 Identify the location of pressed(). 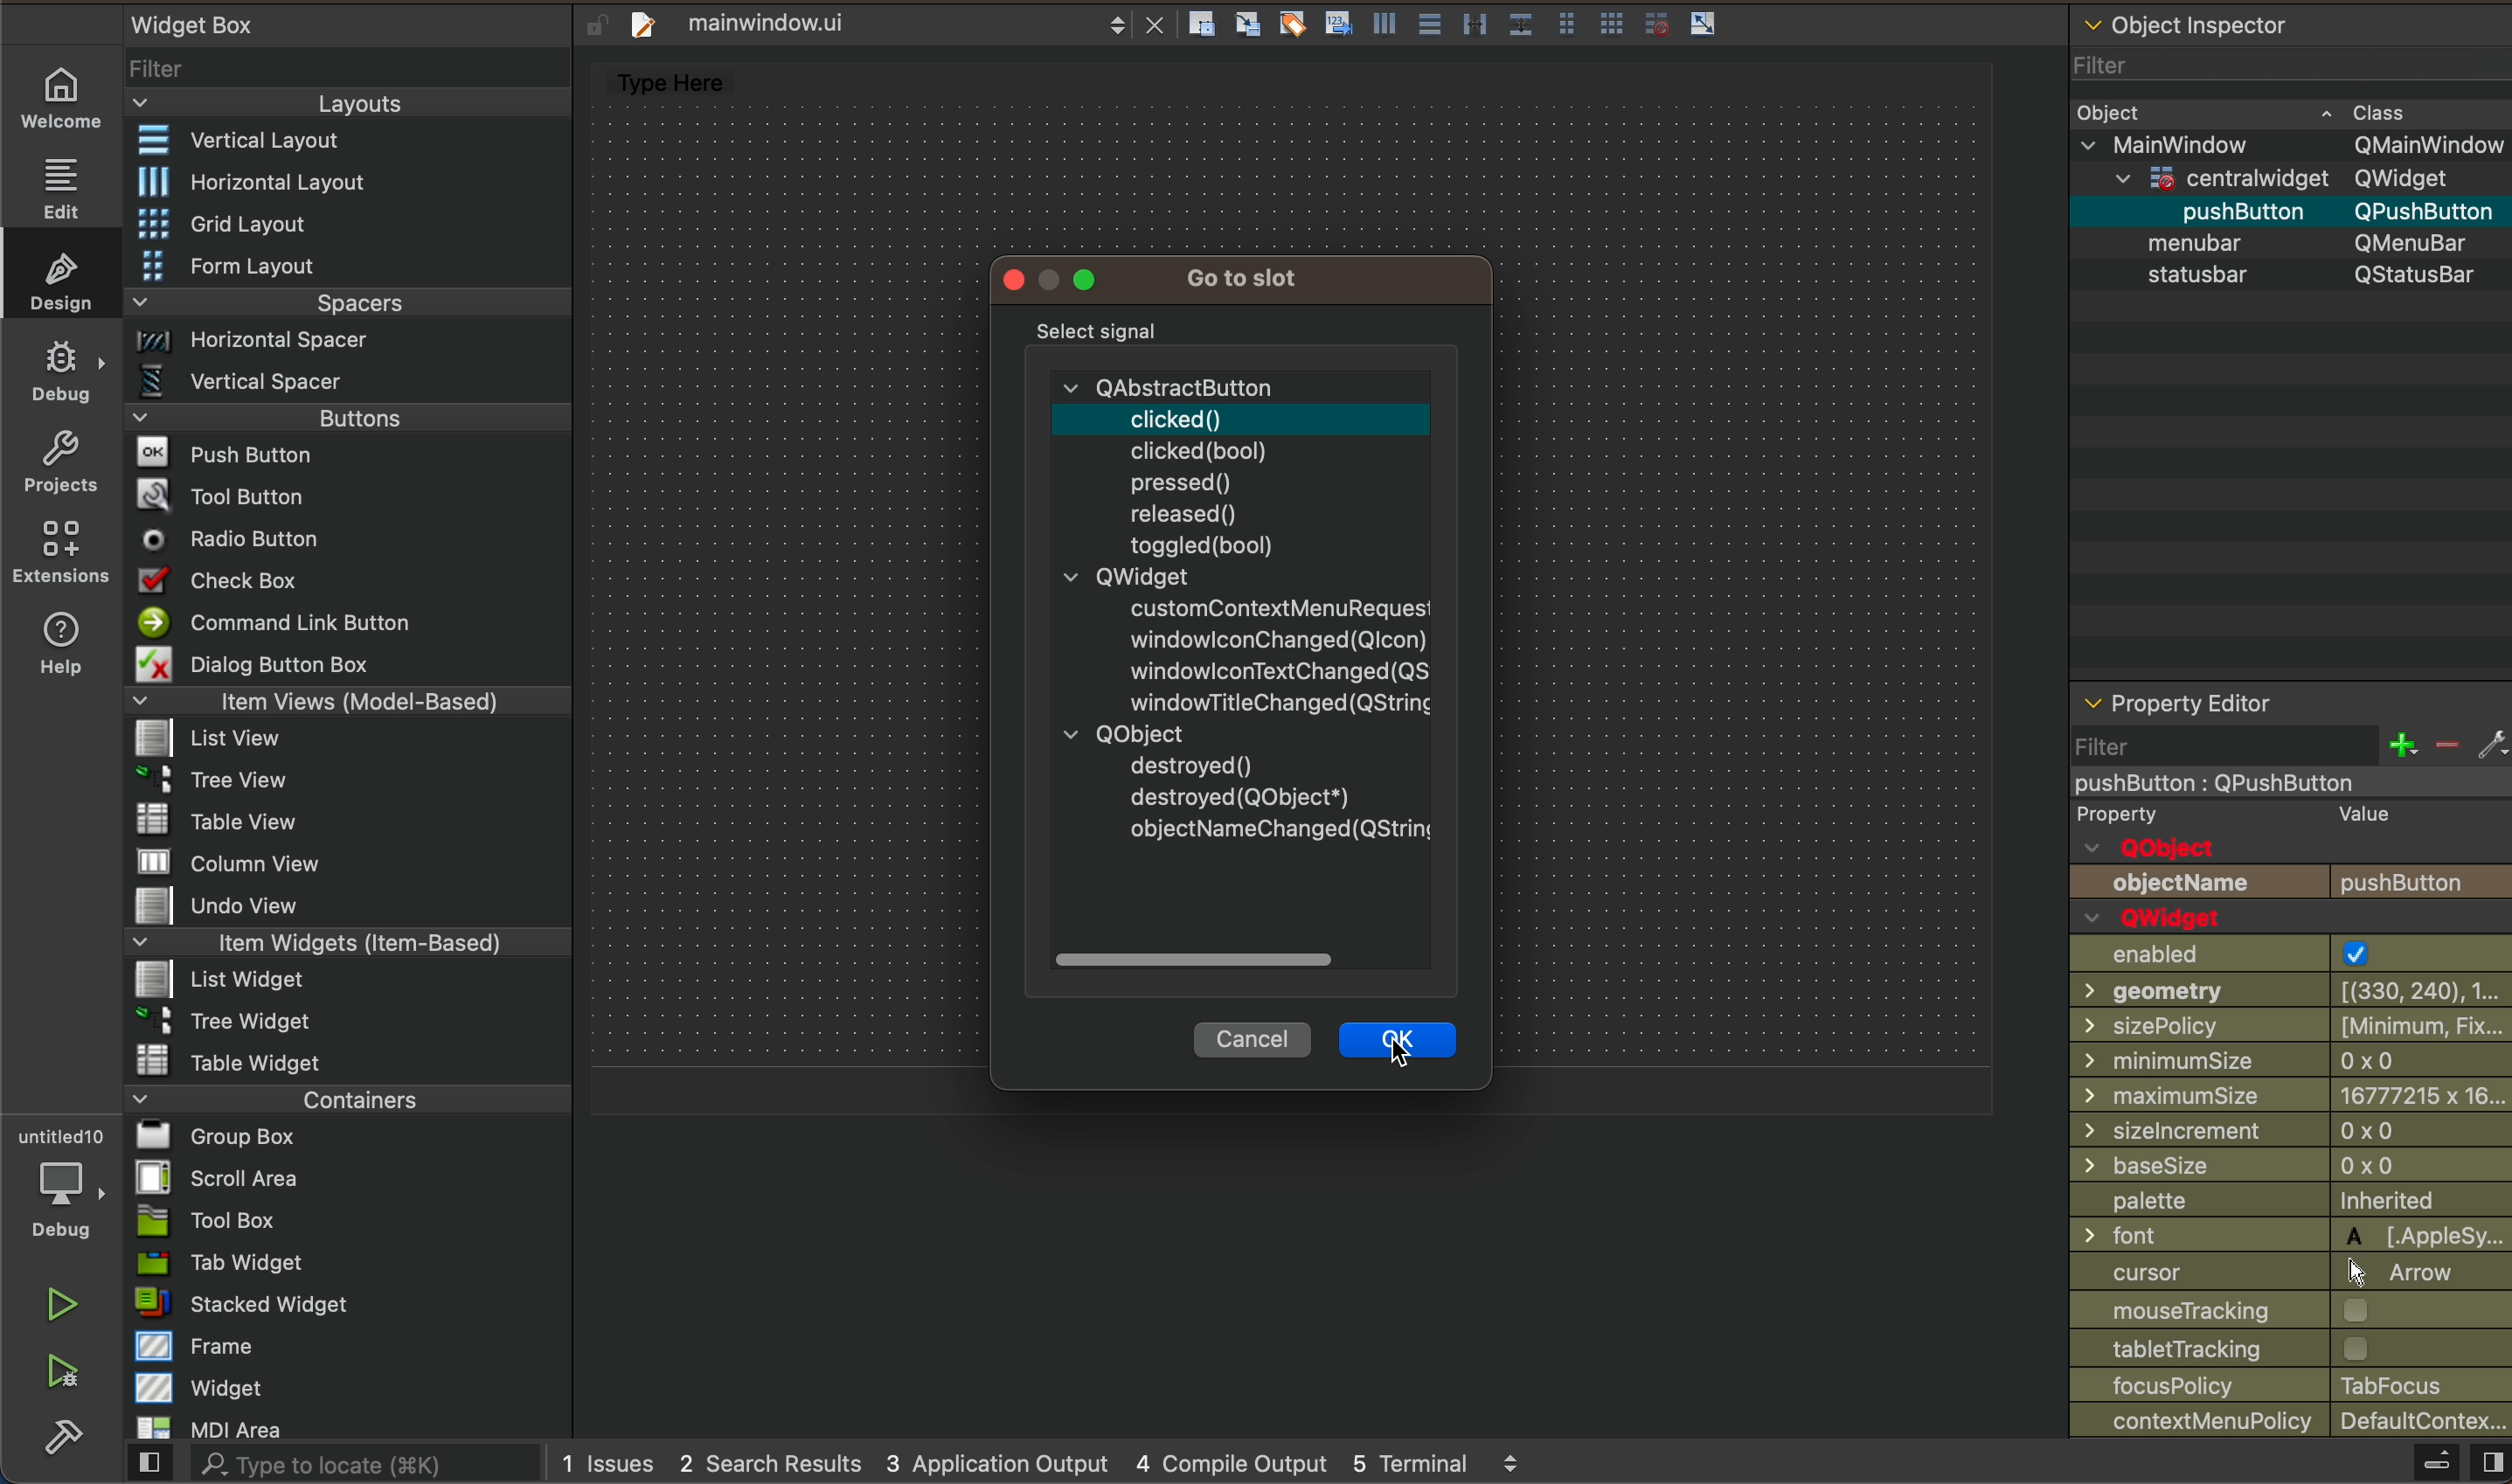
(1185, 480).